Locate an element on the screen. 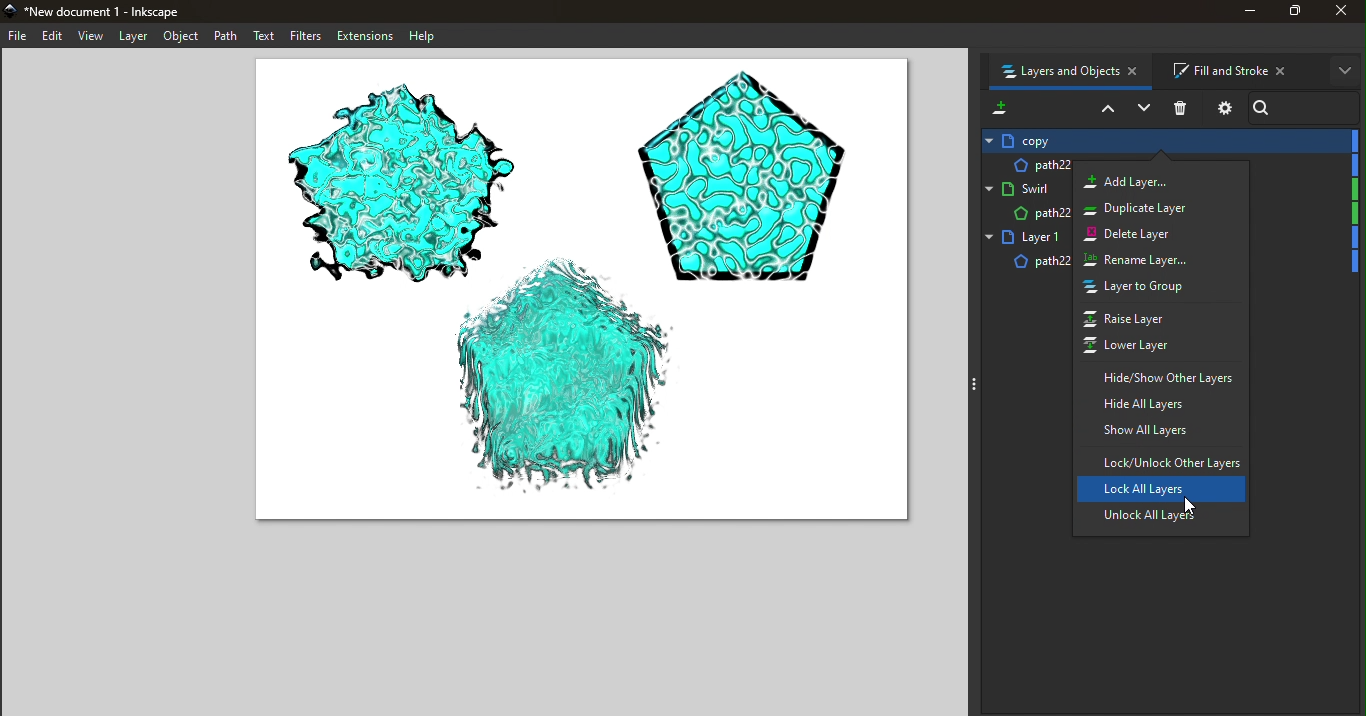  *New document 1 - Inkscape is located at coordinates (117, 12).